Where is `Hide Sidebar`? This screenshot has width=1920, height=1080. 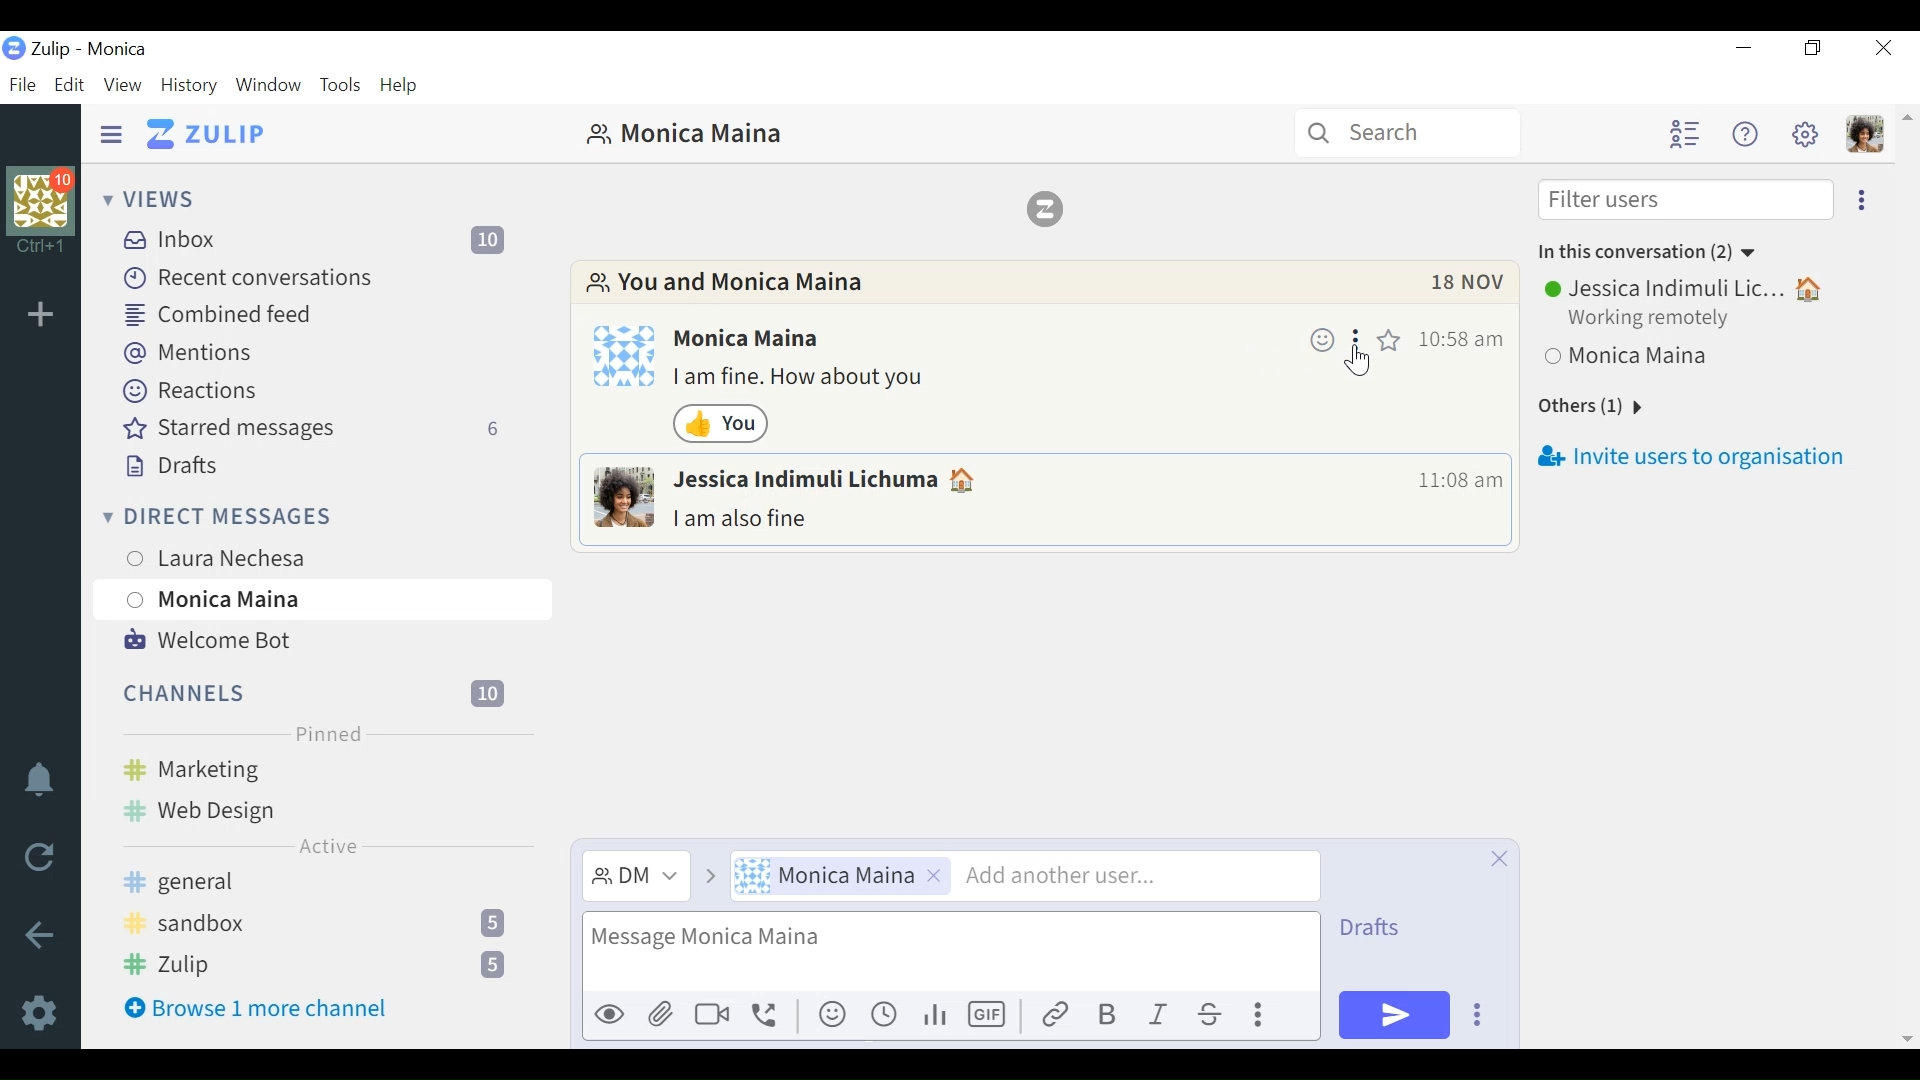 Hide Sidebar is located at coordinates (111, 132).